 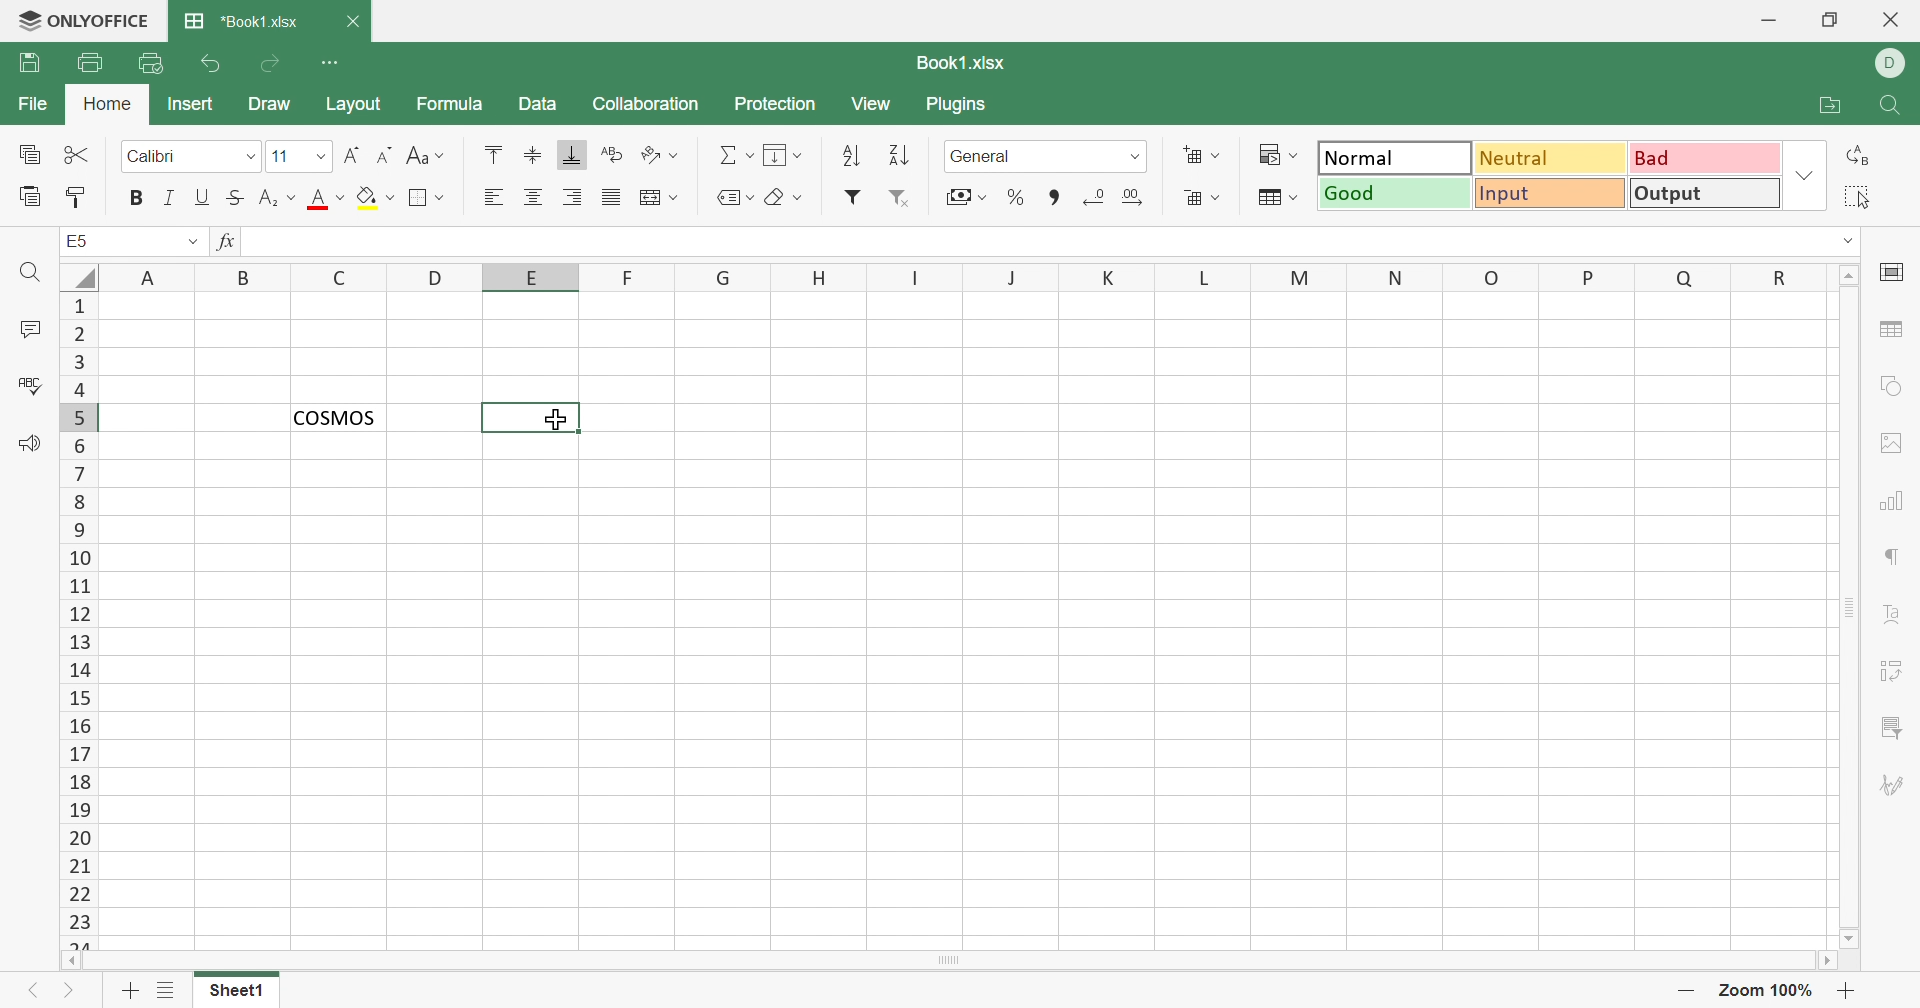 I want to click on Pivot settings, so click(x=1894, y=674).